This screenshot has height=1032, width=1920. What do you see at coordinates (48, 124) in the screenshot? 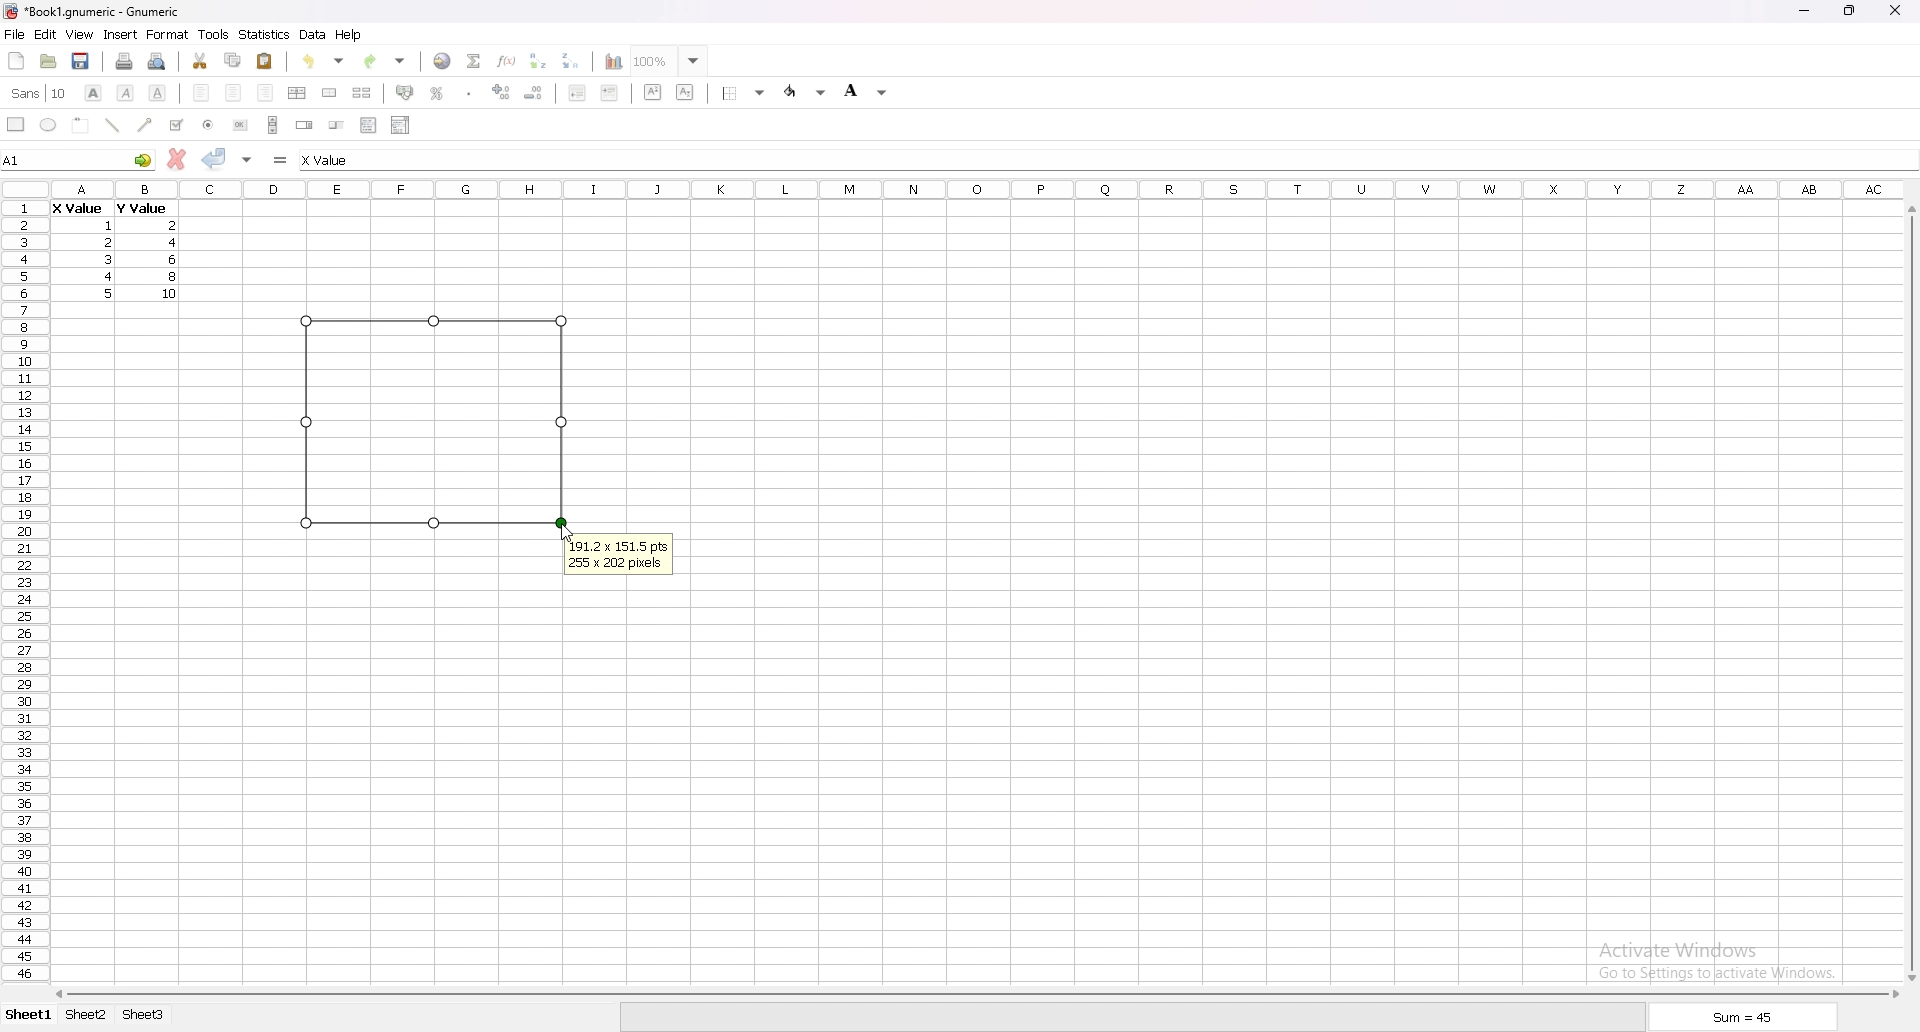
I see `ellipse` at bounding box center [48, 124].